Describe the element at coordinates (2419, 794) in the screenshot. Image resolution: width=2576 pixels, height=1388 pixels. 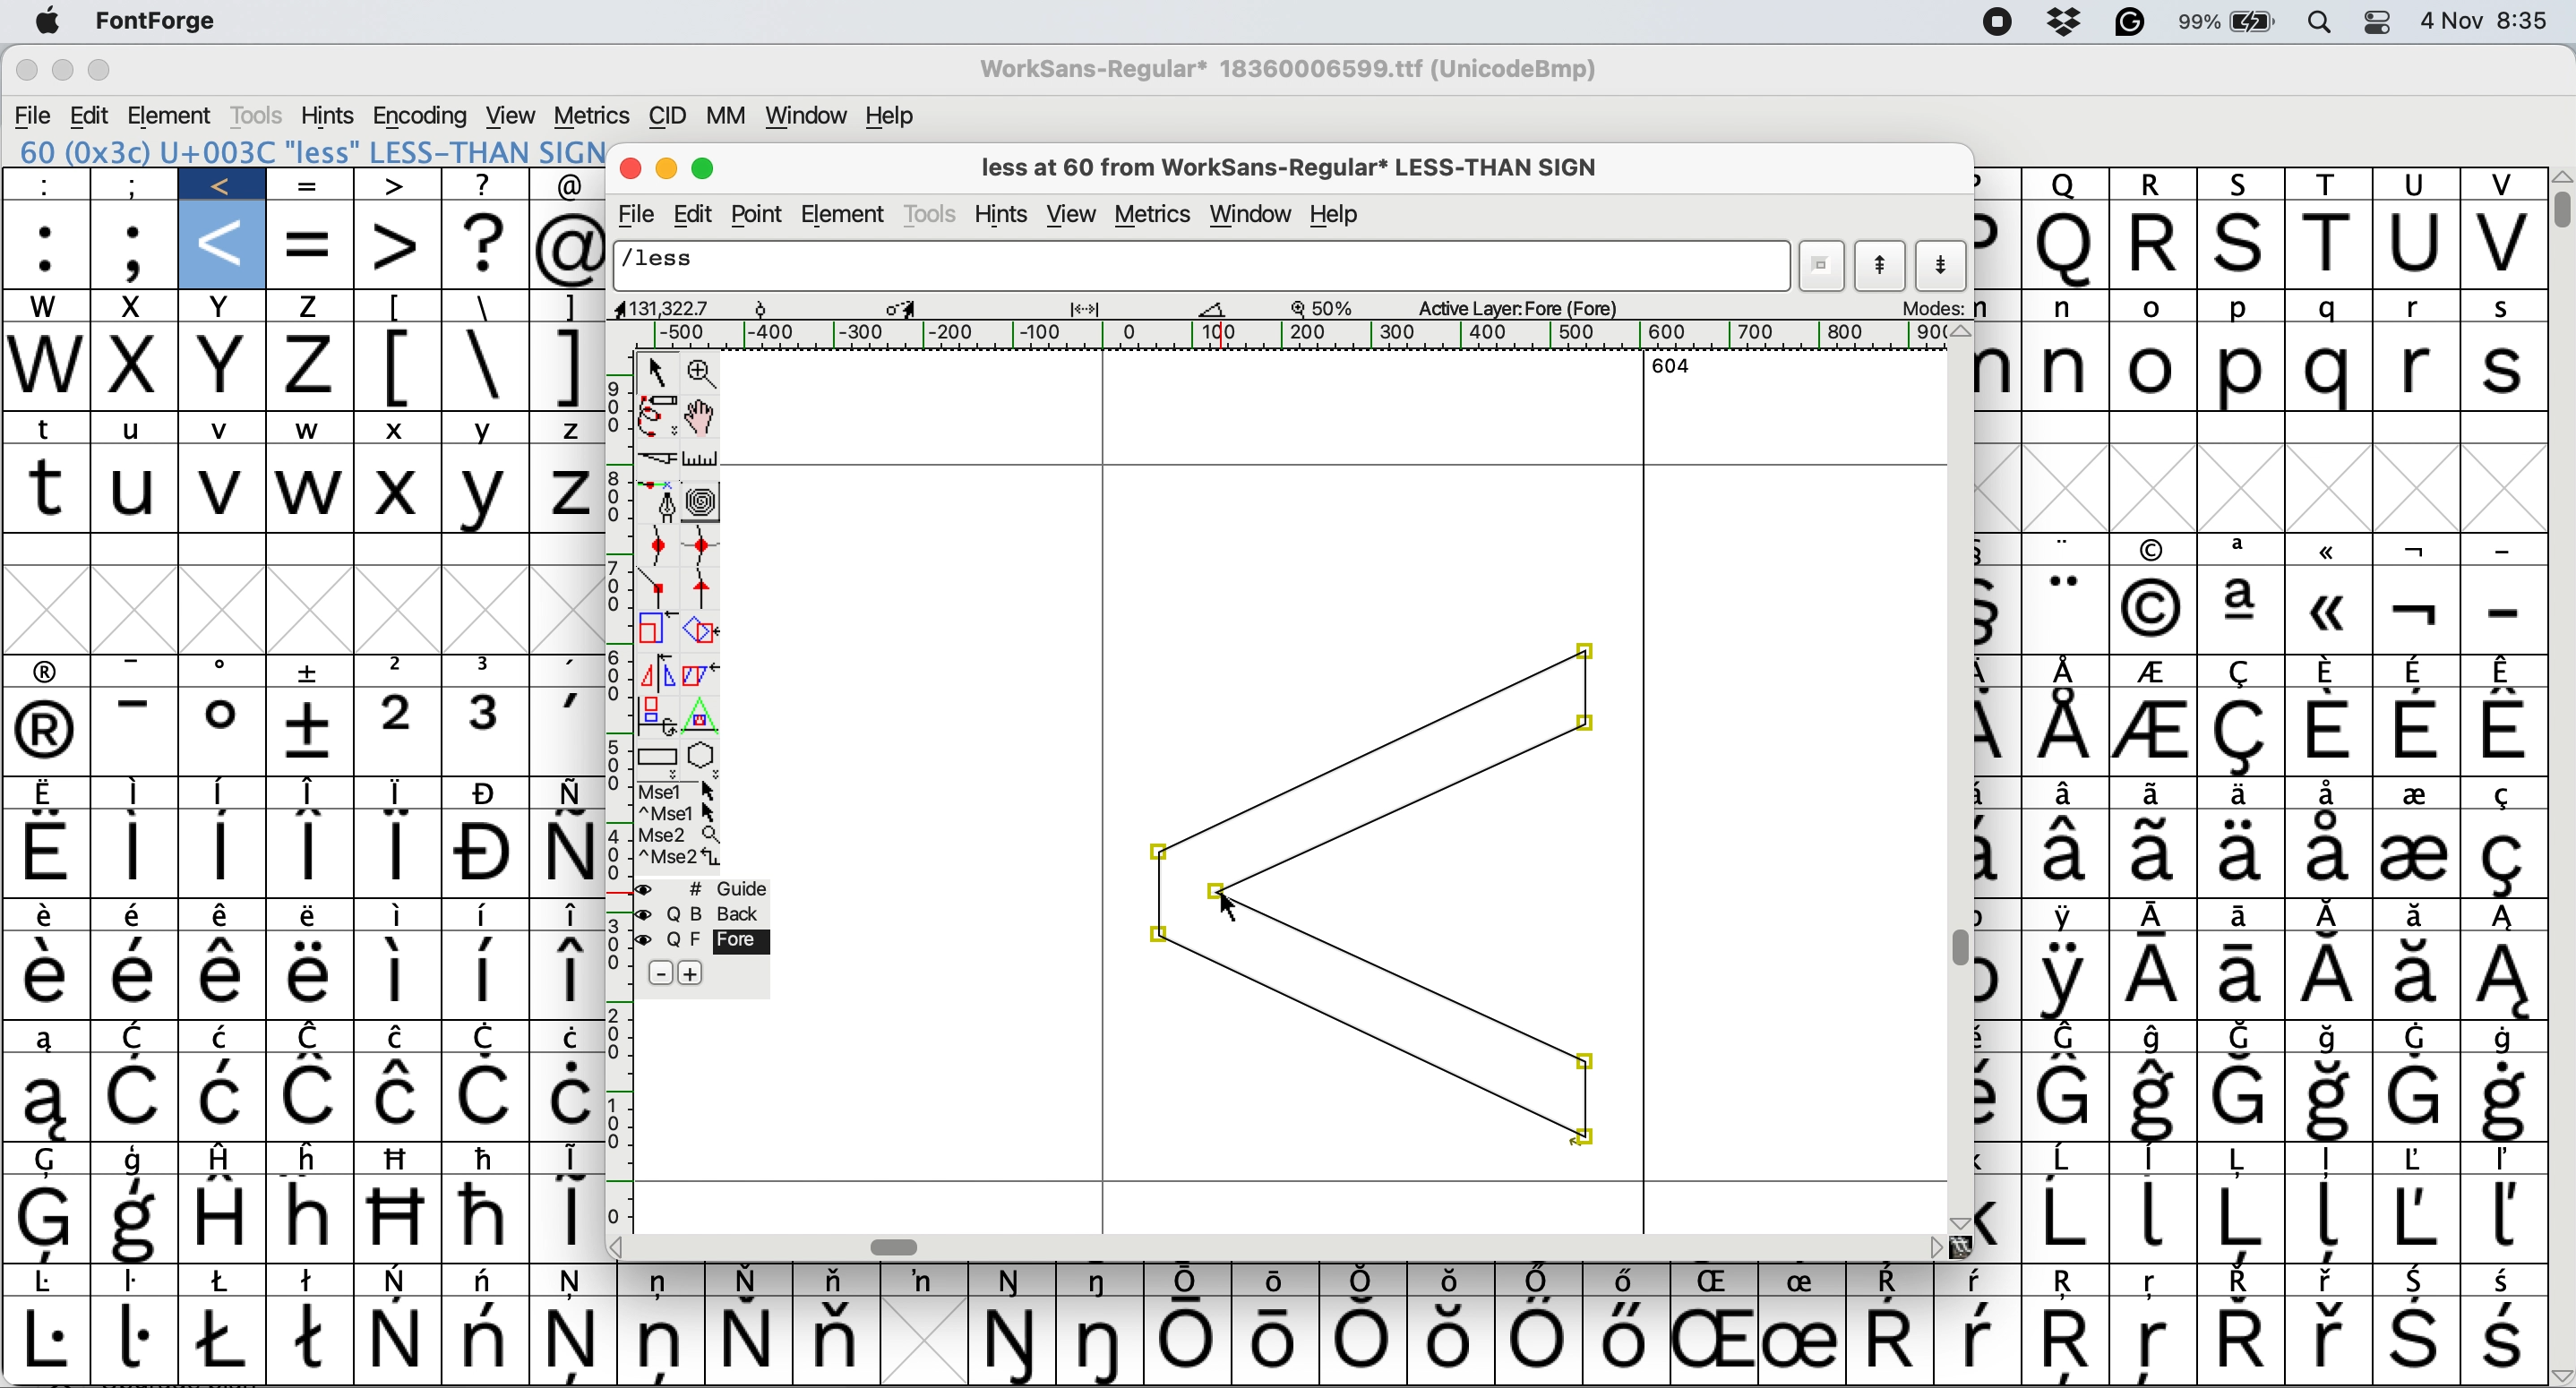
I see `Symbol` at that location.